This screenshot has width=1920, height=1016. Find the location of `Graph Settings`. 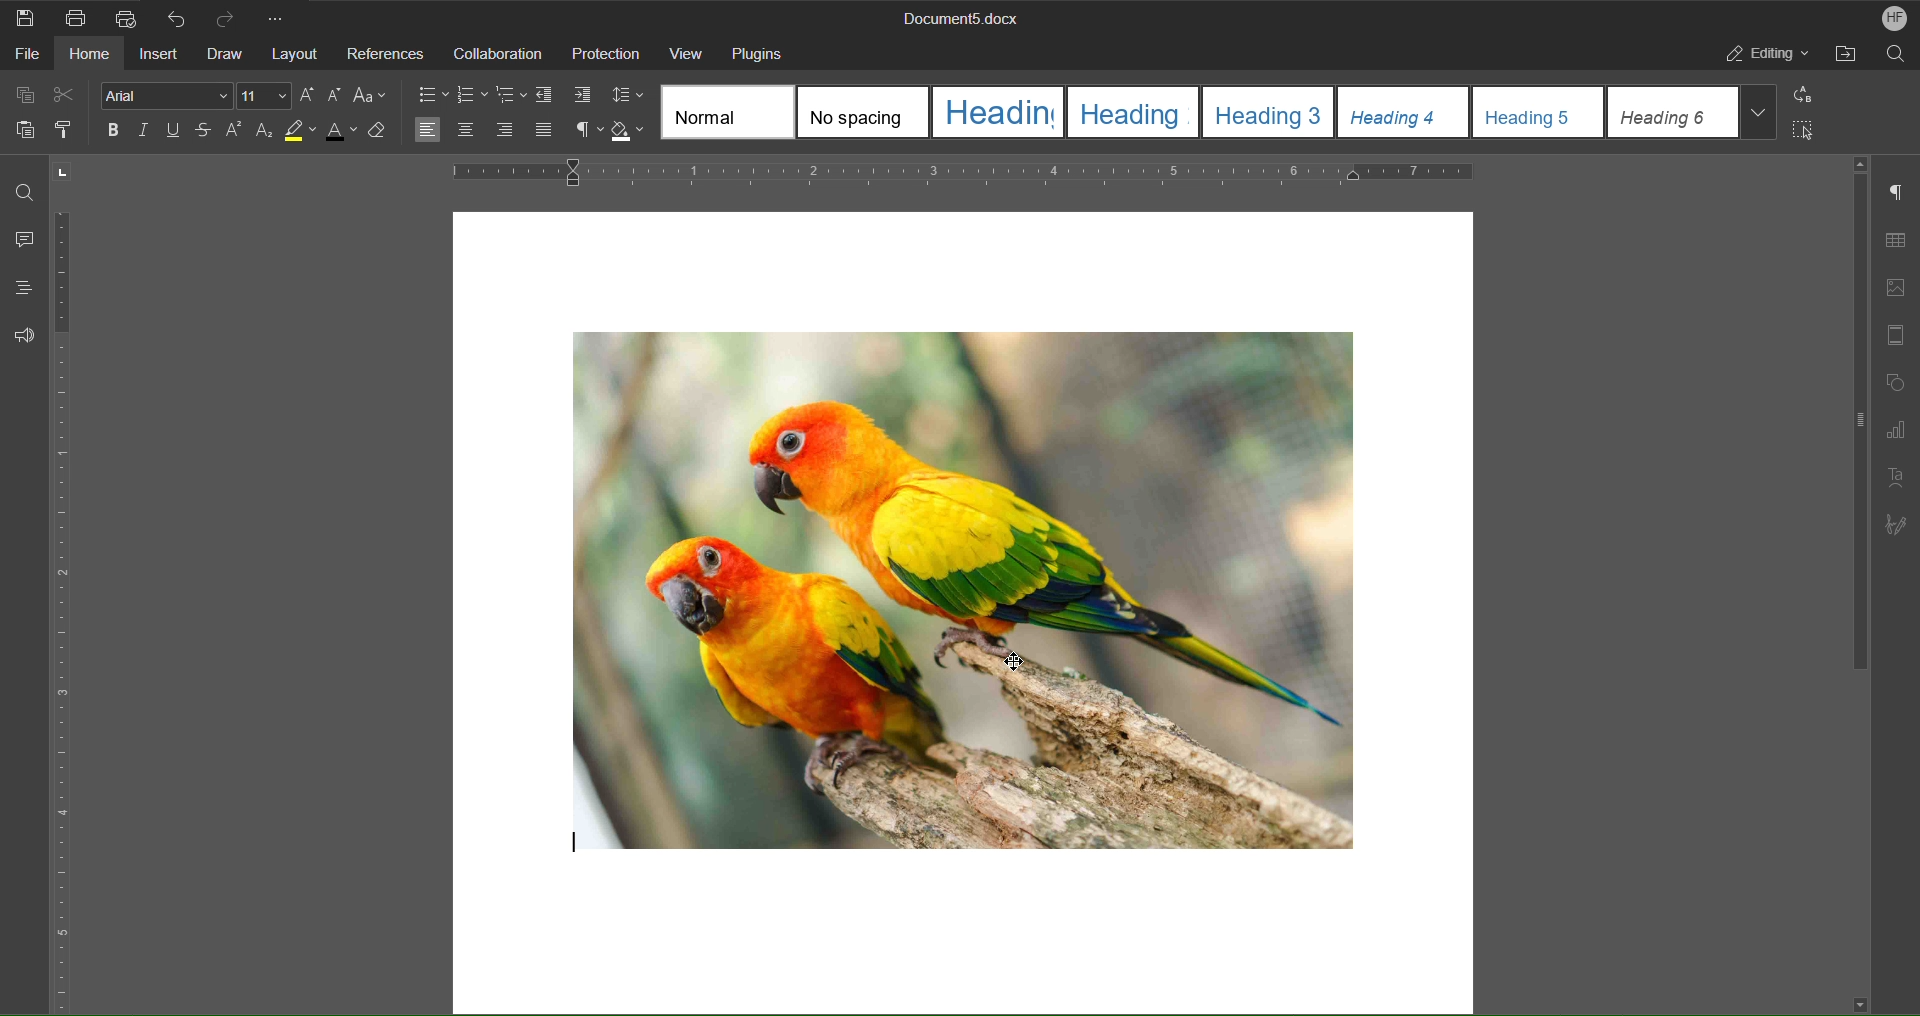

Graph Settings is located at coordinates (1895, 434).